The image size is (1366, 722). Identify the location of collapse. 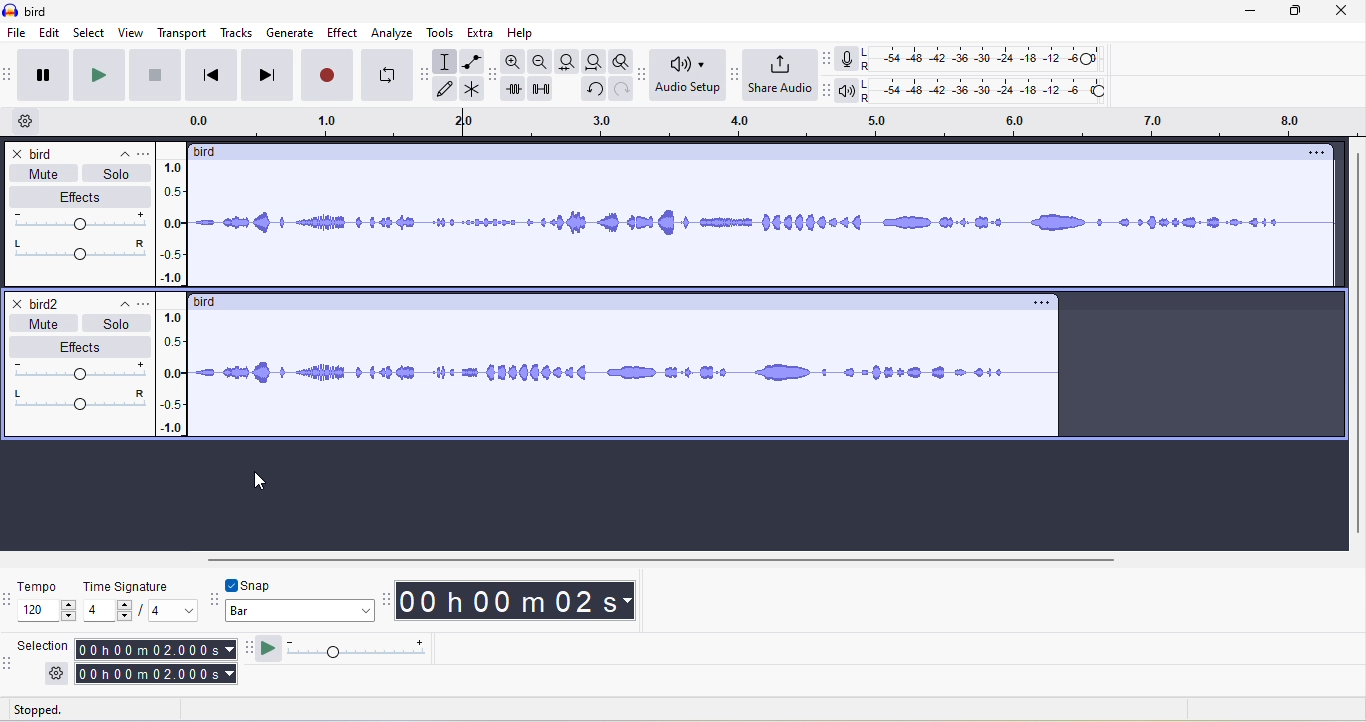
(116, 303).